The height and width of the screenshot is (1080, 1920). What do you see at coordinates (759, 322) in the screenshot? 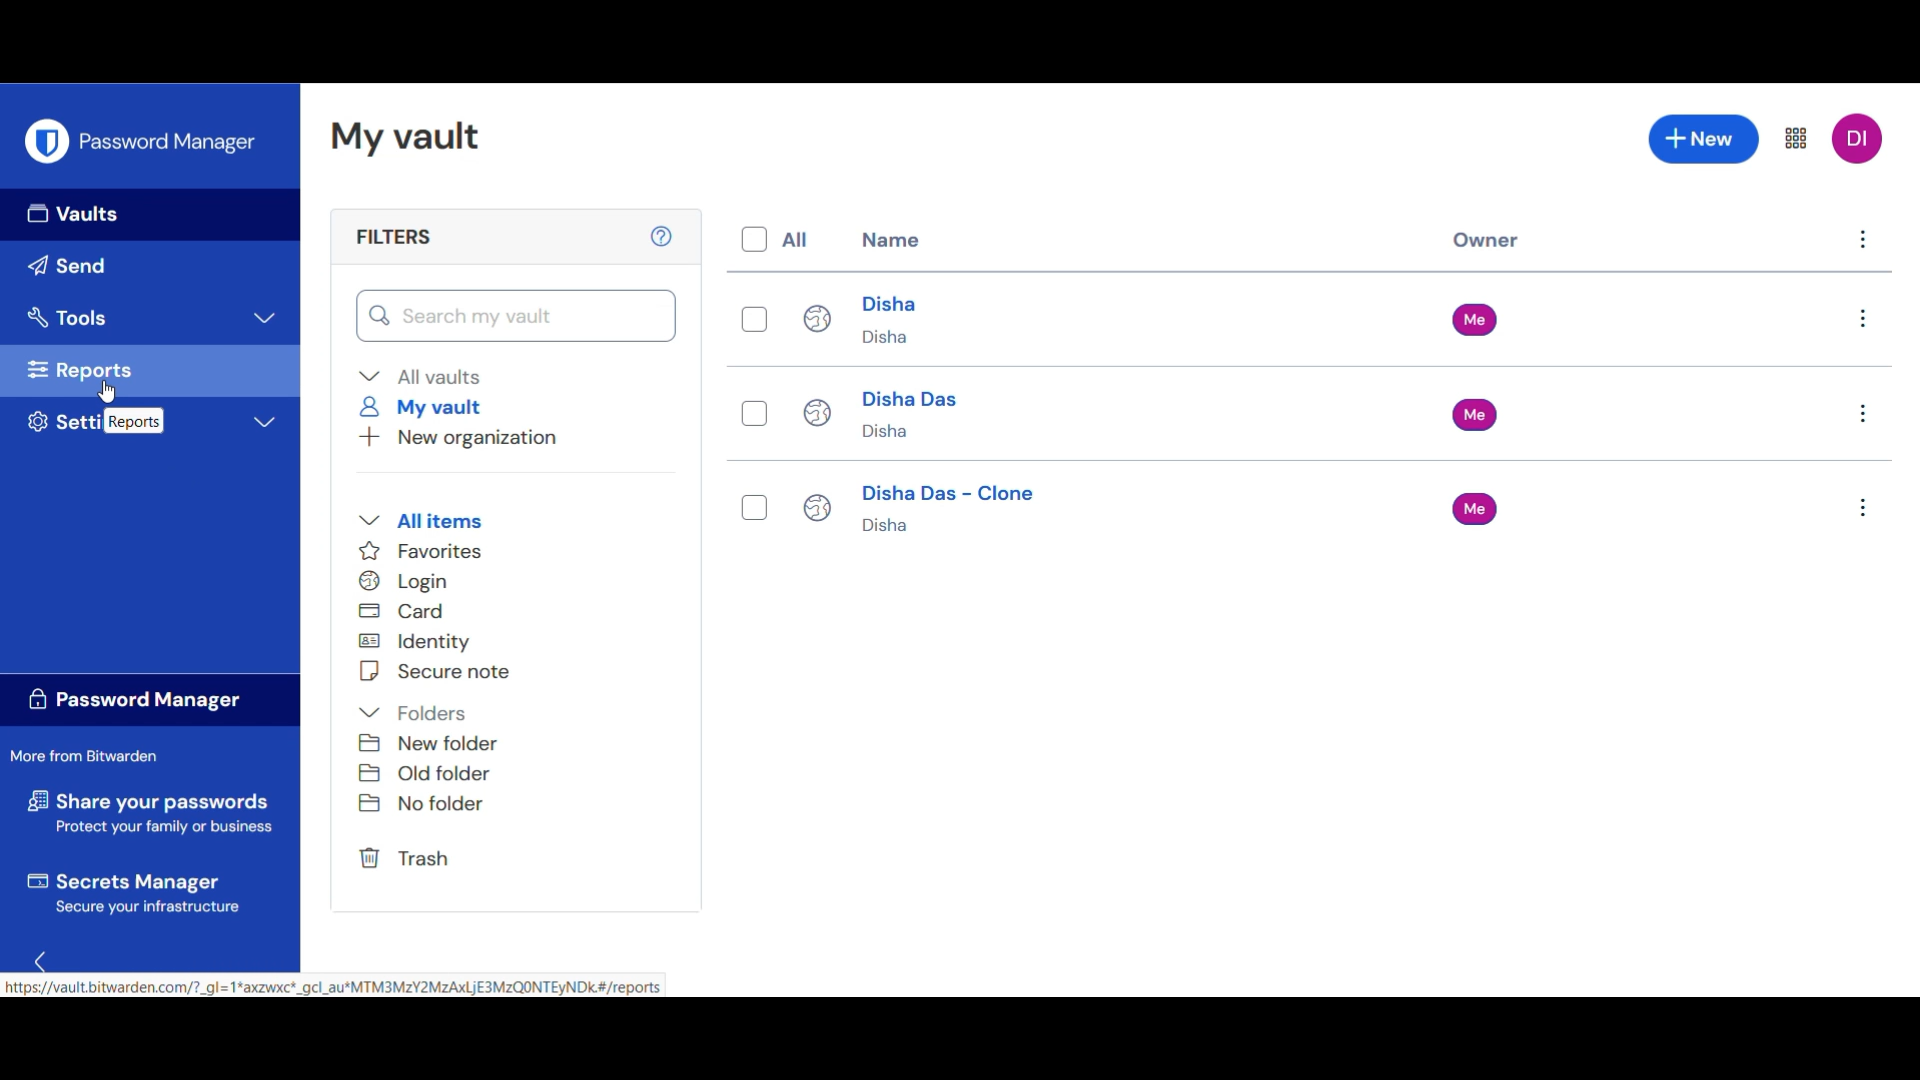
I see `select checkbox` at bounding box center [759, 322].